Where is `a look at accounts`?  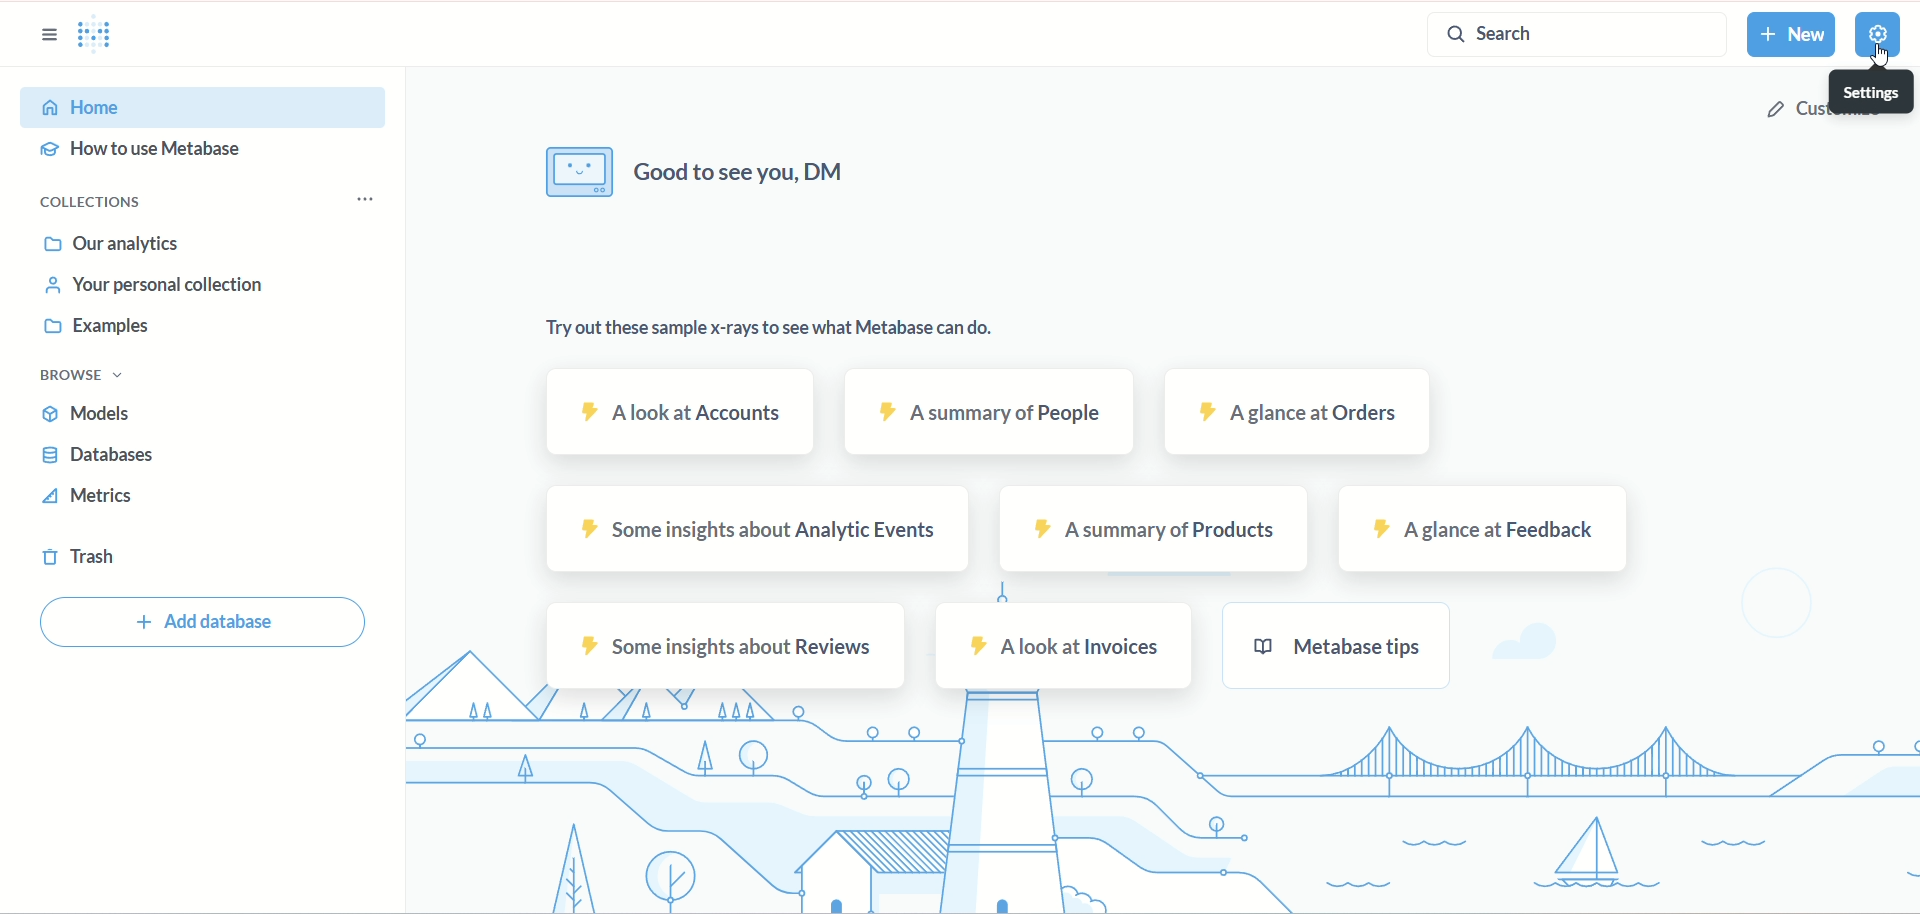 a look at accounts is located at coordinates (687, 413).